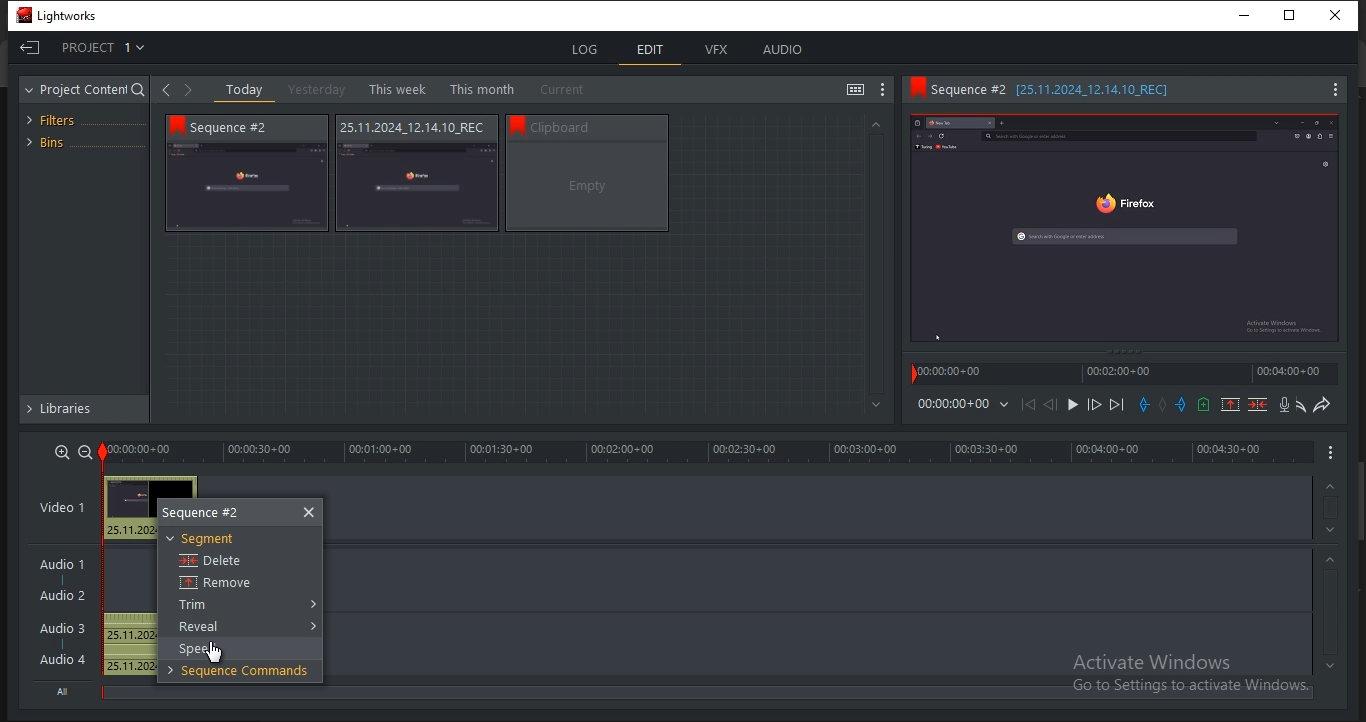 Image resolution: width=1366 pixels, height=722 pixels. What do you see at coordinates (213, 583) in the screenshot?
I see `remove` at bounding box center [213, 583].